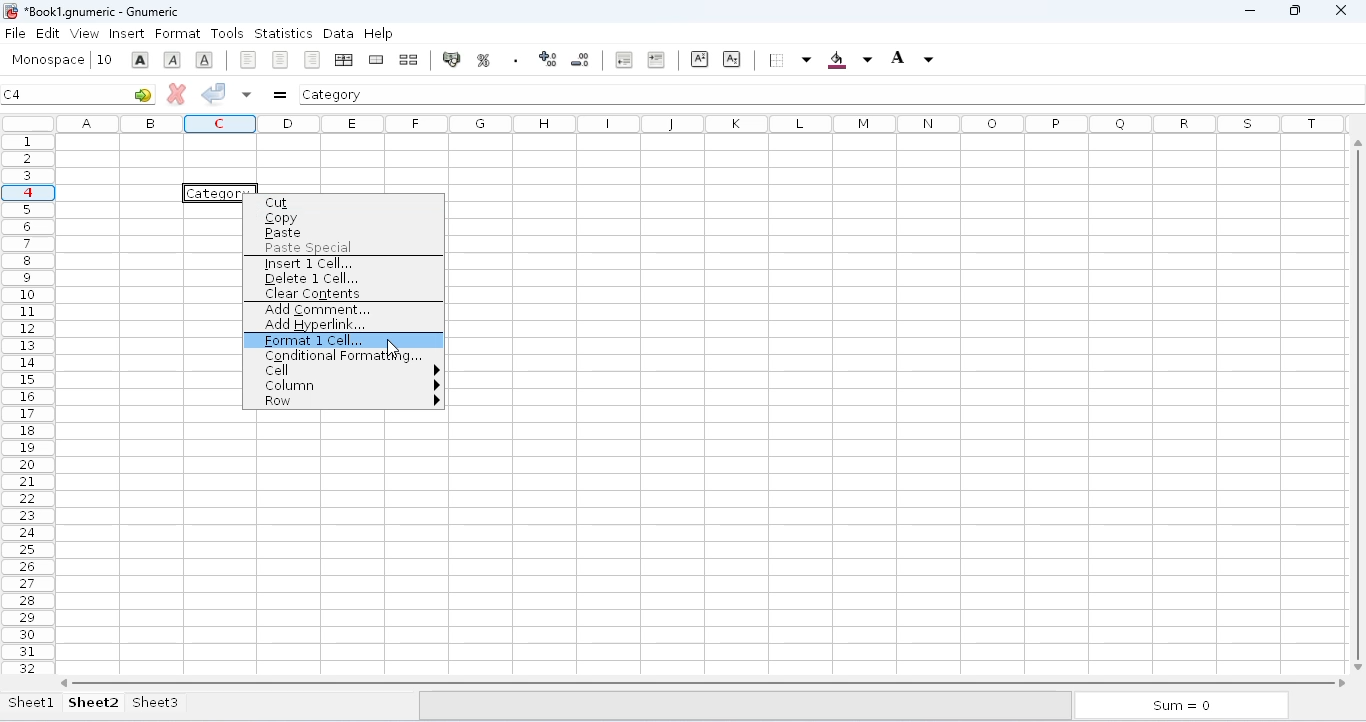  I want to click on tools, so click(227, 33).